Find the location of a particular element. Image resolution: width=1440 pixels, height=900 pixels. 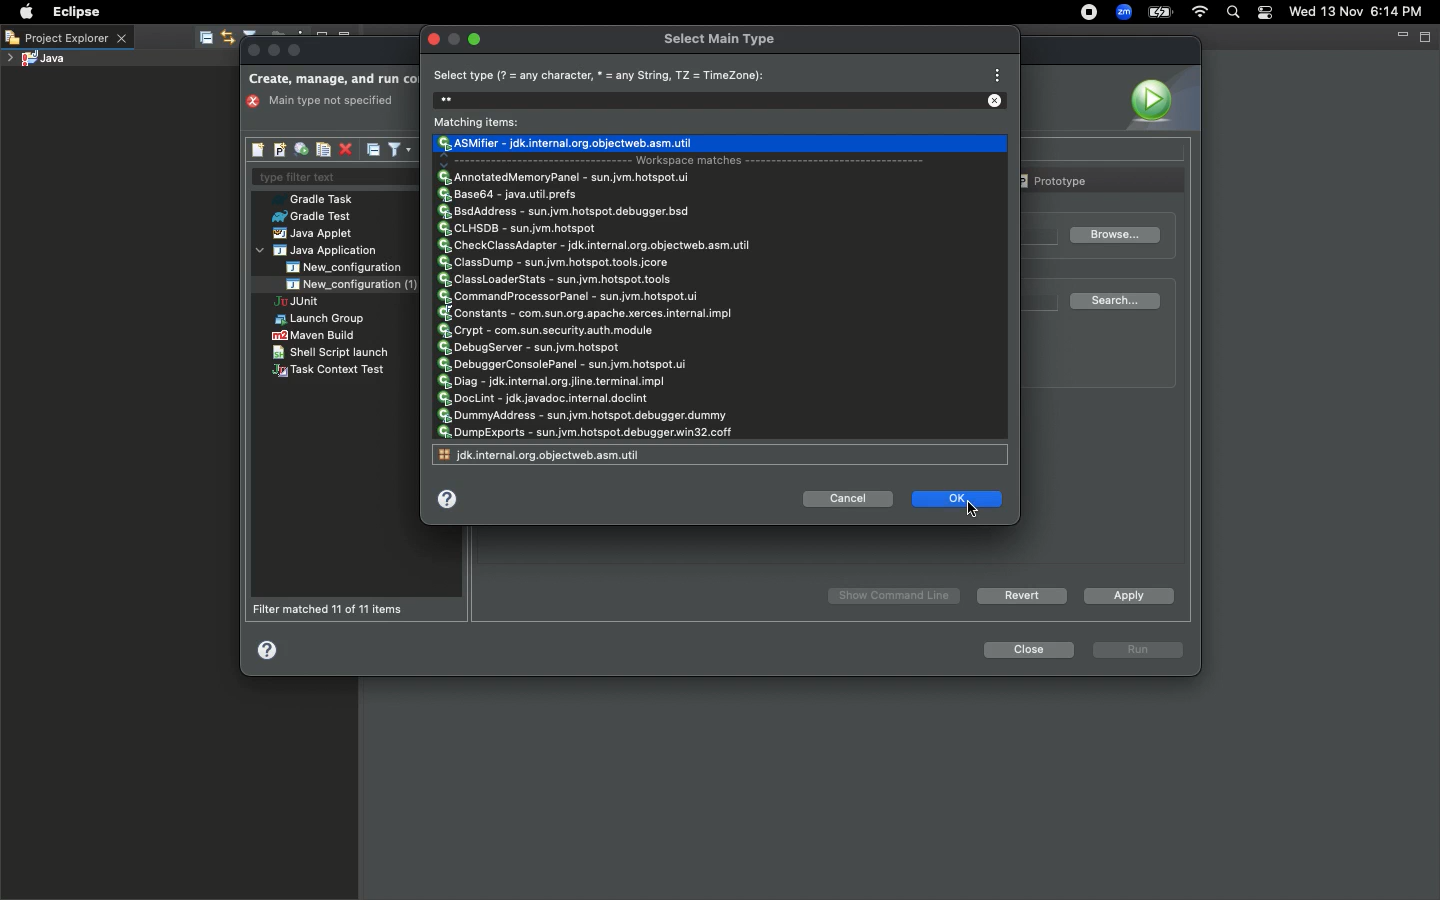

Search... is located at coordinates (1119, 301).